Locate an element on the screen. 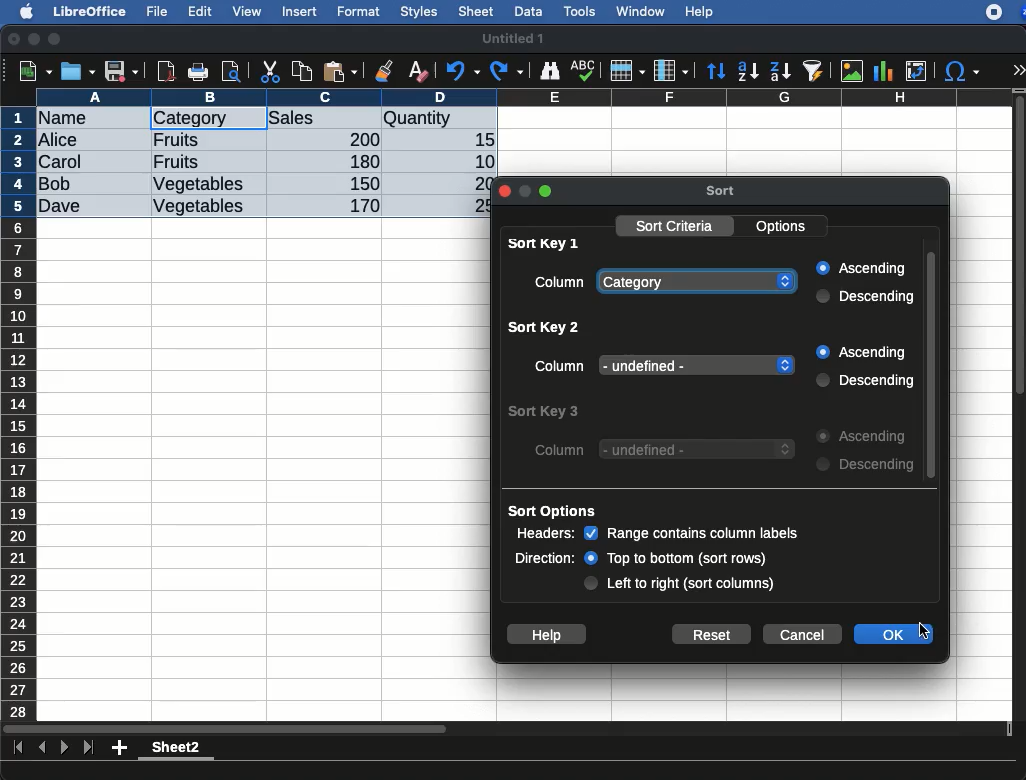 The image size is (1026, 780). expand is located at coordinates (1018, 70).